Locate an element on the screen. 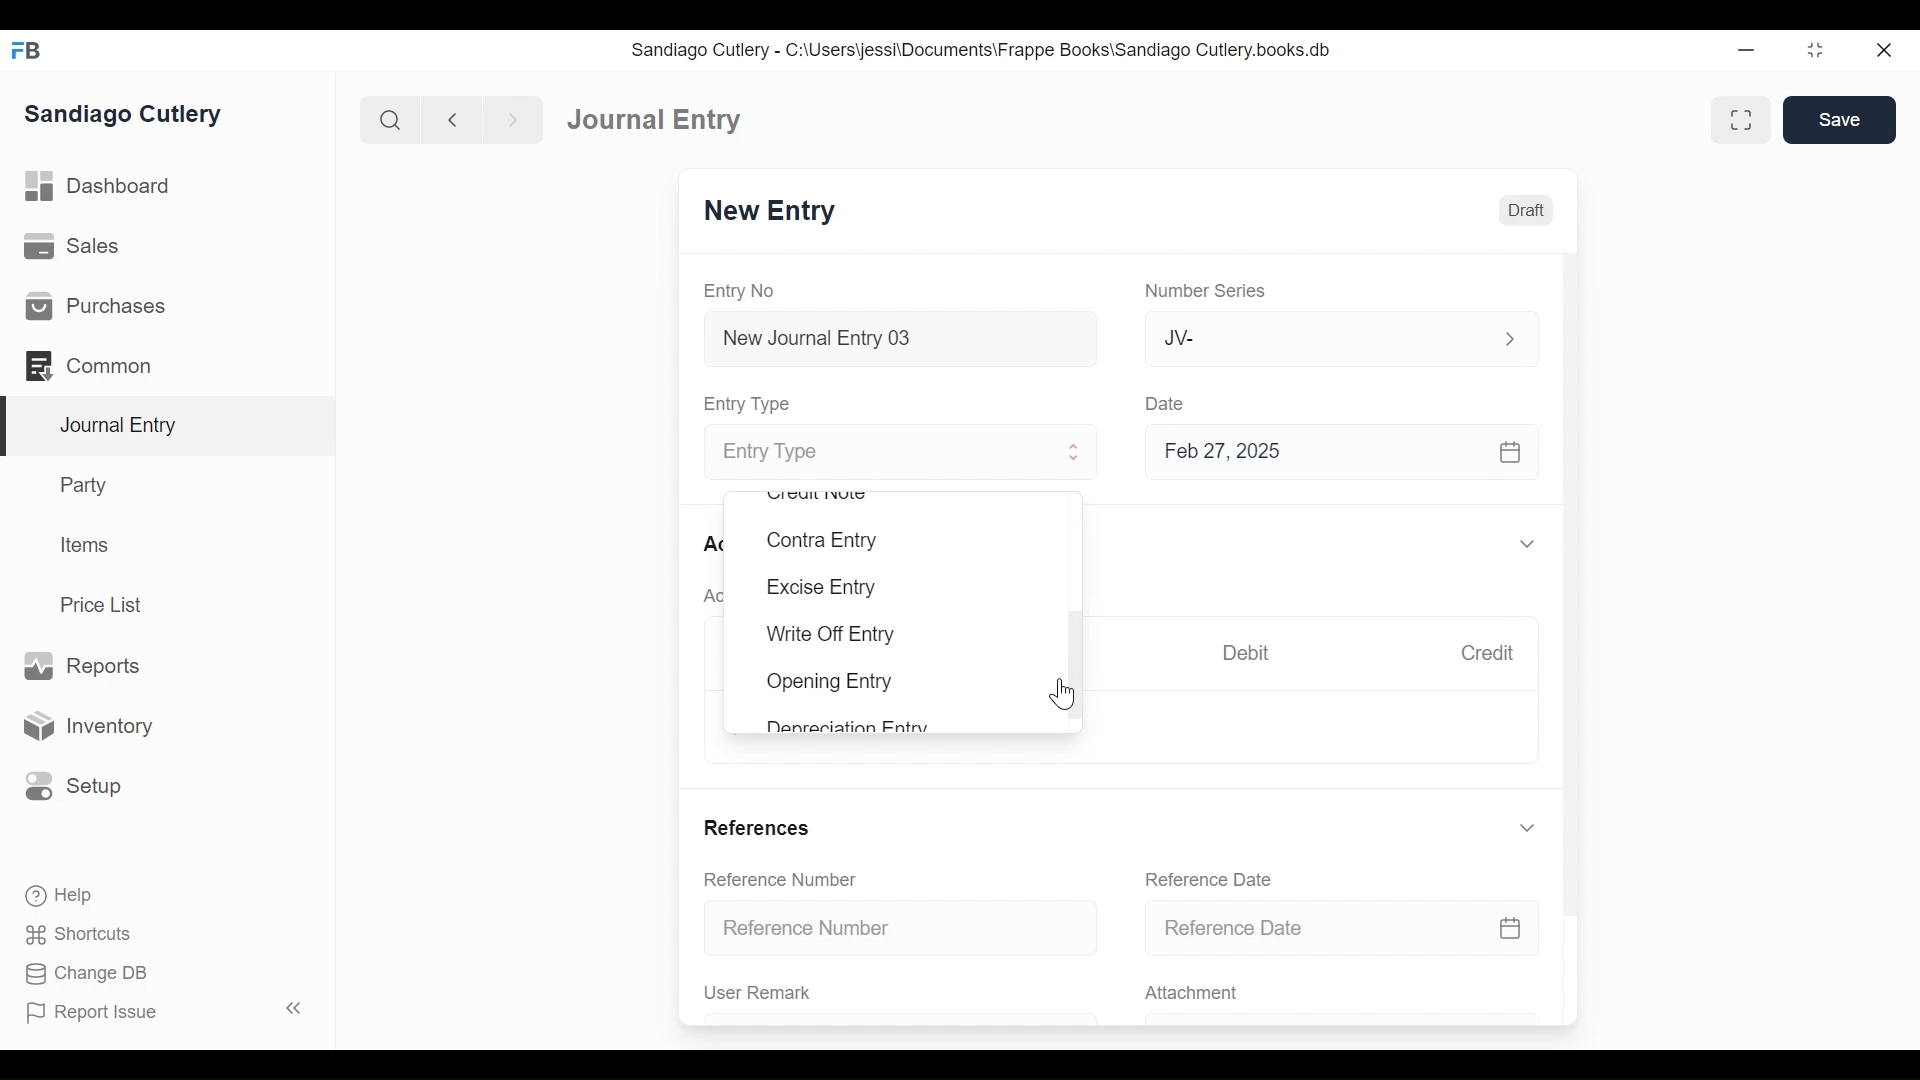 Image resolution: width=1920 pixels, height=1080 pixels. Items is located at coordinates (82, 544).